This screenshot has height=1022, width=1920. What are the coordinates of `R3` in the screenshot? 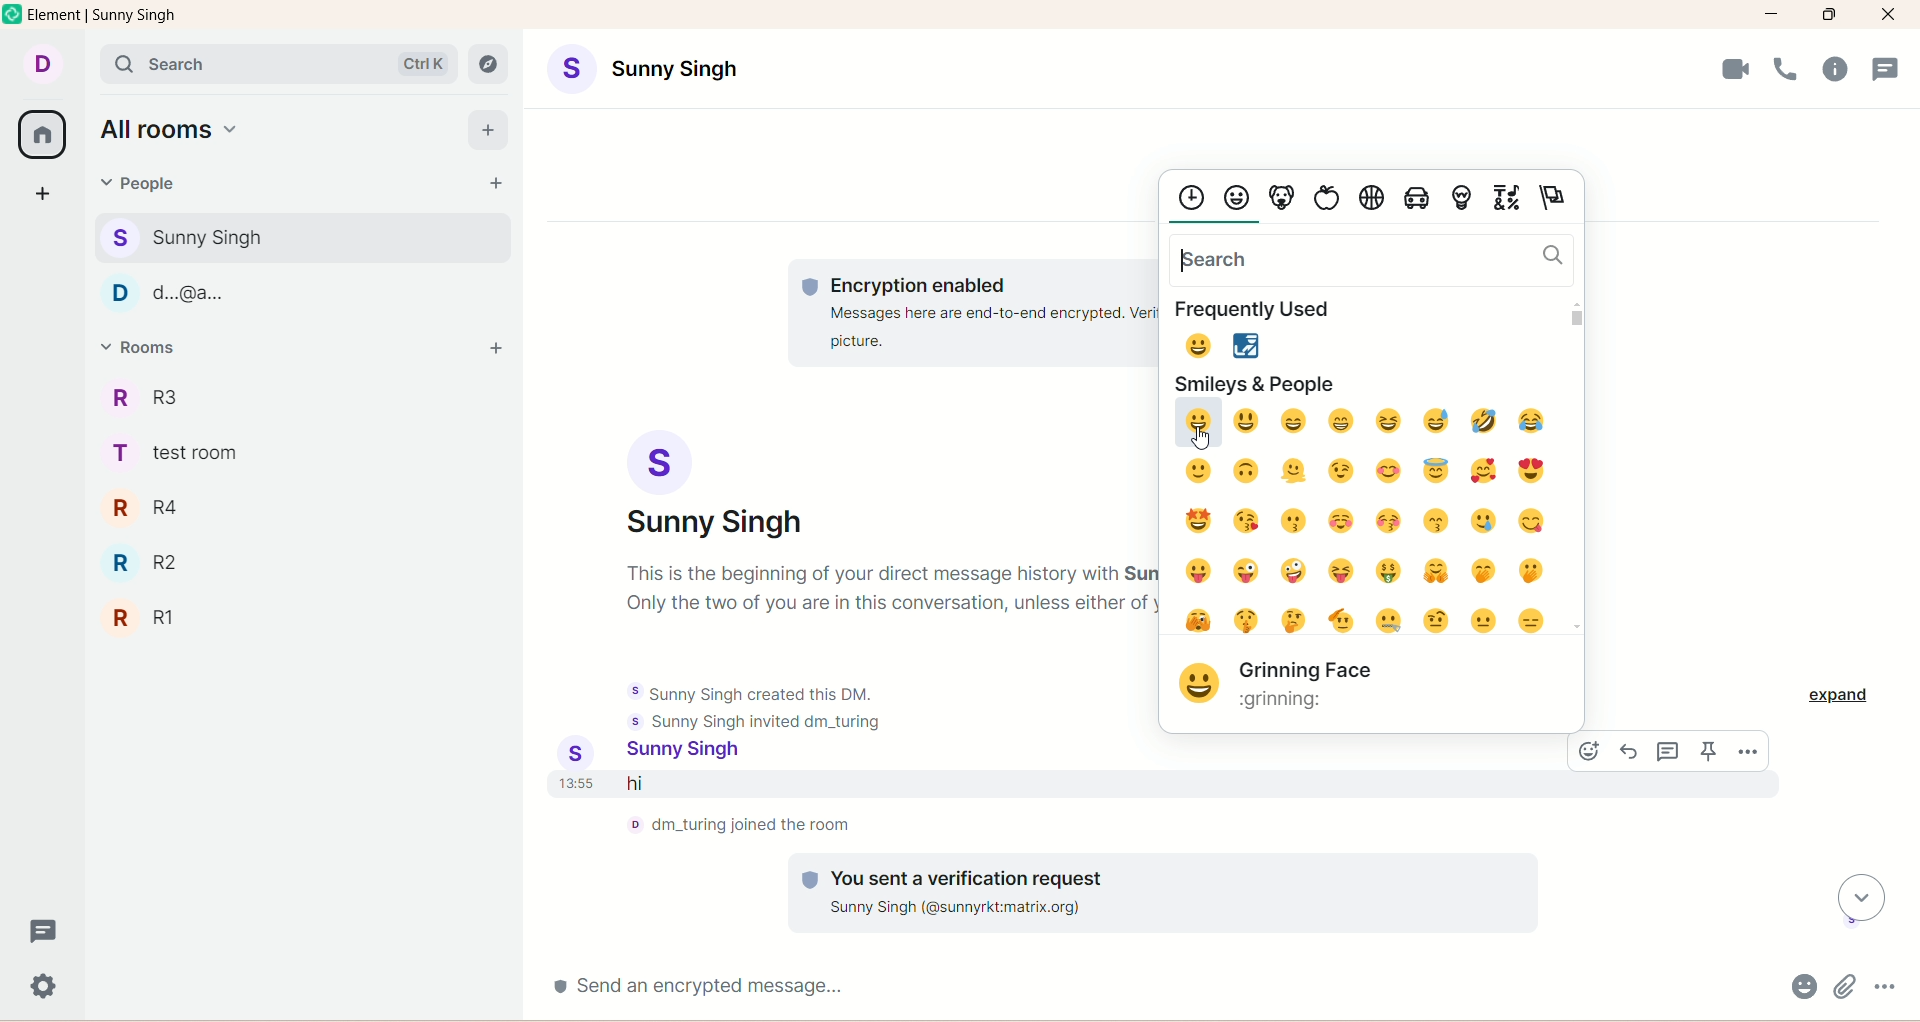 It's located at (161, 396).